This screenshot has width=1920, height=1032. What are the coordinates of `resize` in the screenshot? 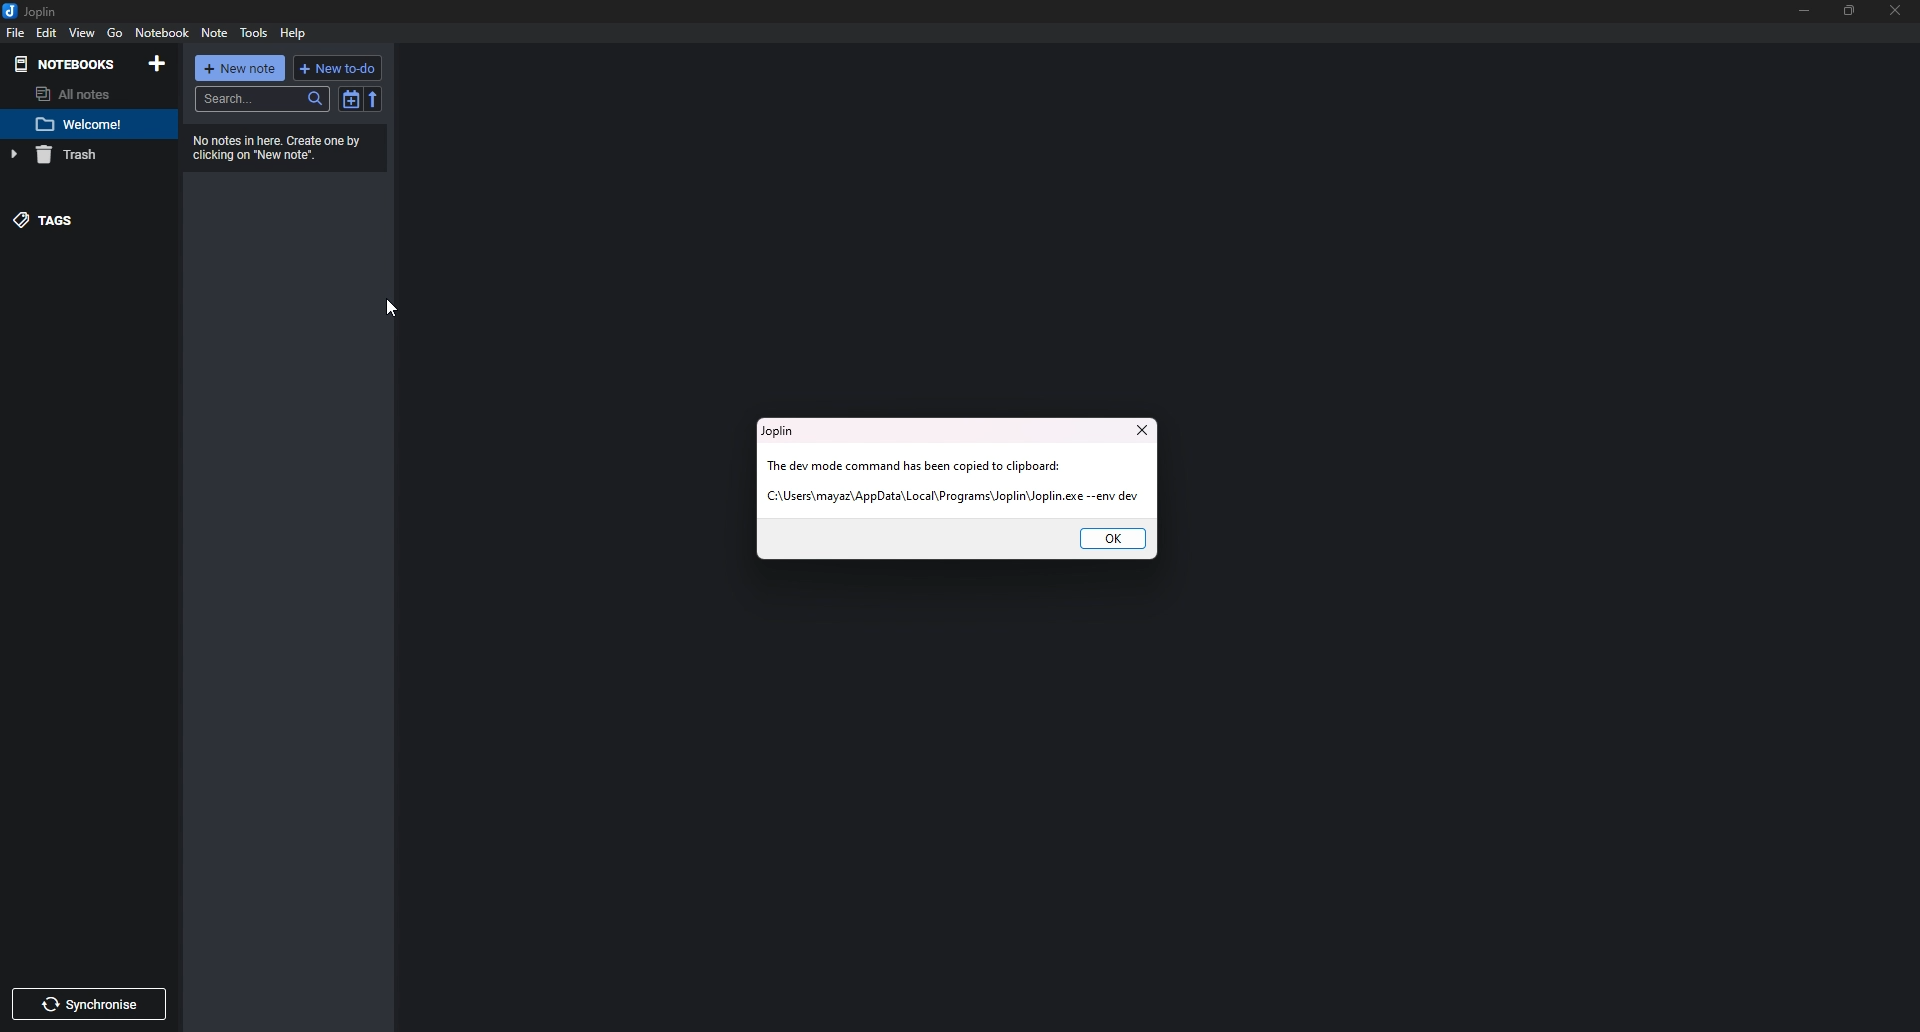 It's located at (1852, 10).